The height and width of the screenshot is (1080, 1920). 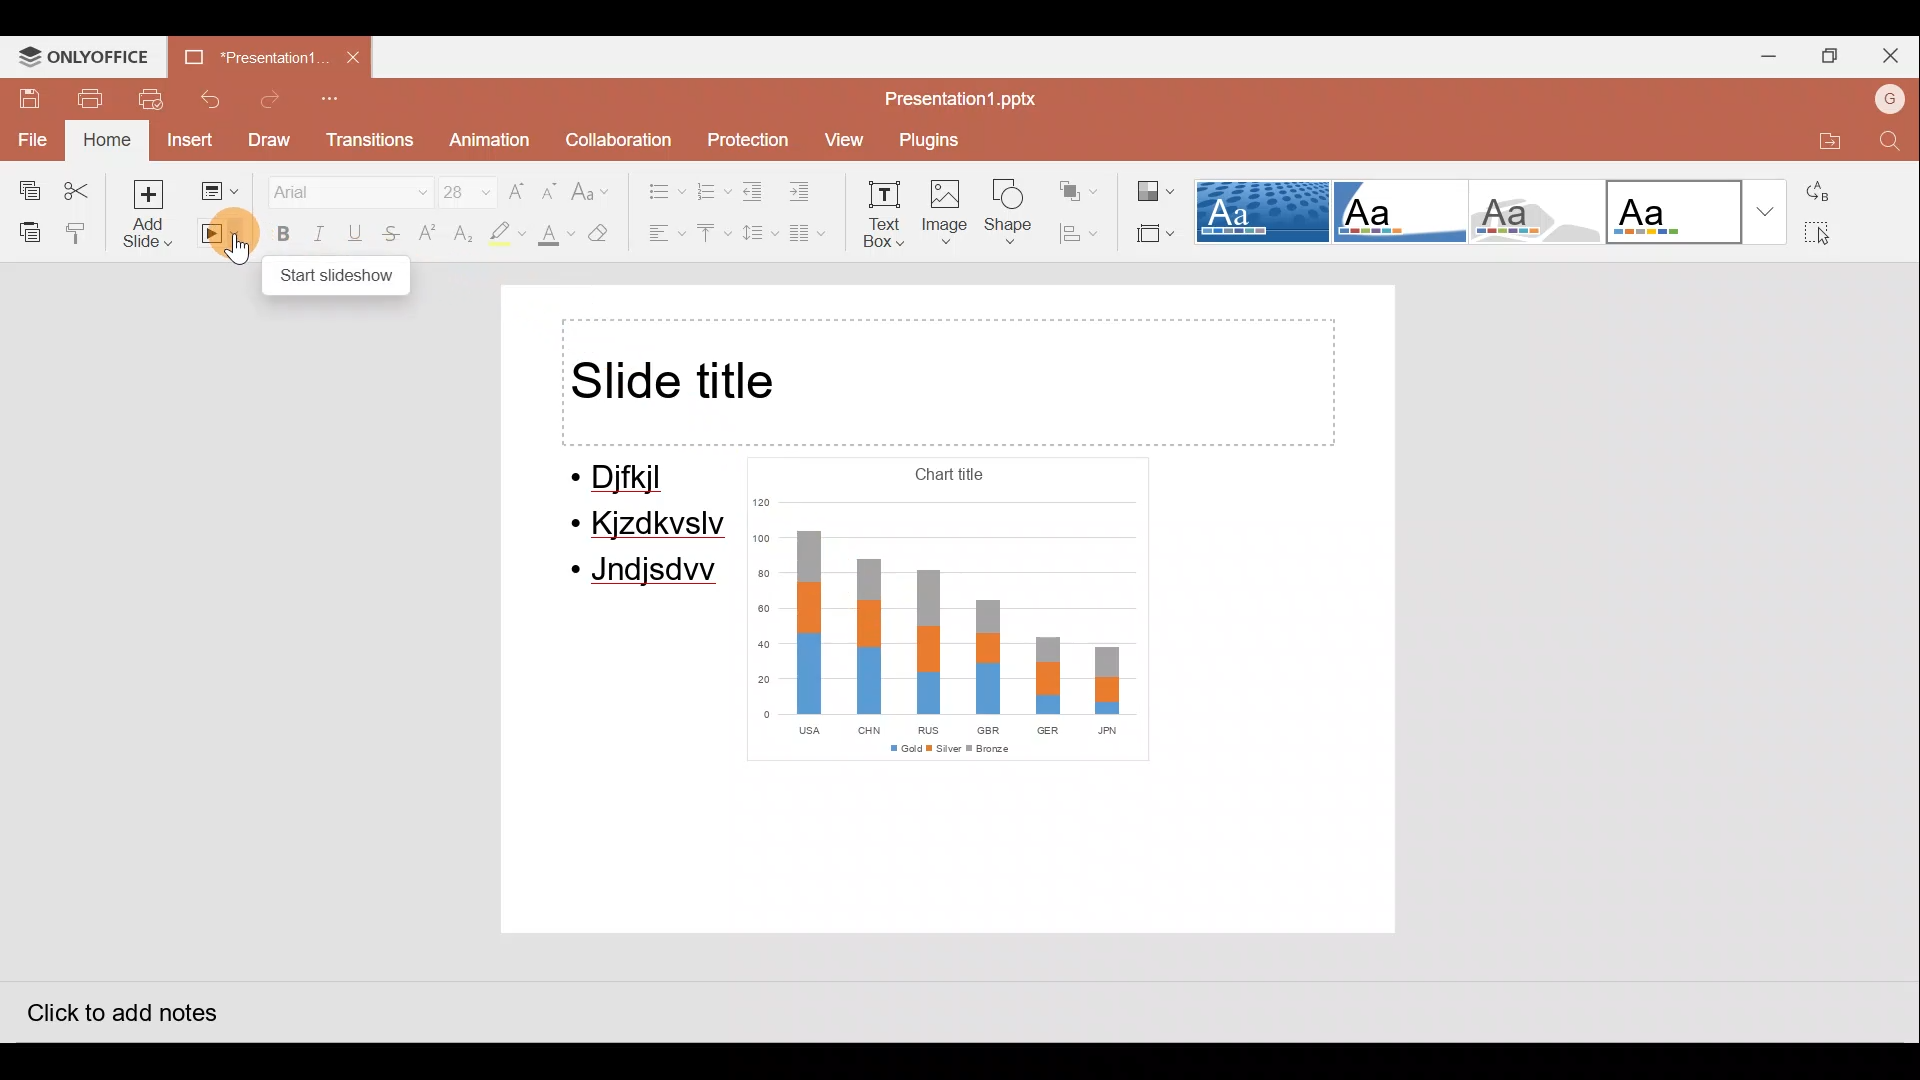 What do you see at coordinates (948, 382) in the screenshot?
I see `Title` at bounding box center [948, 382].